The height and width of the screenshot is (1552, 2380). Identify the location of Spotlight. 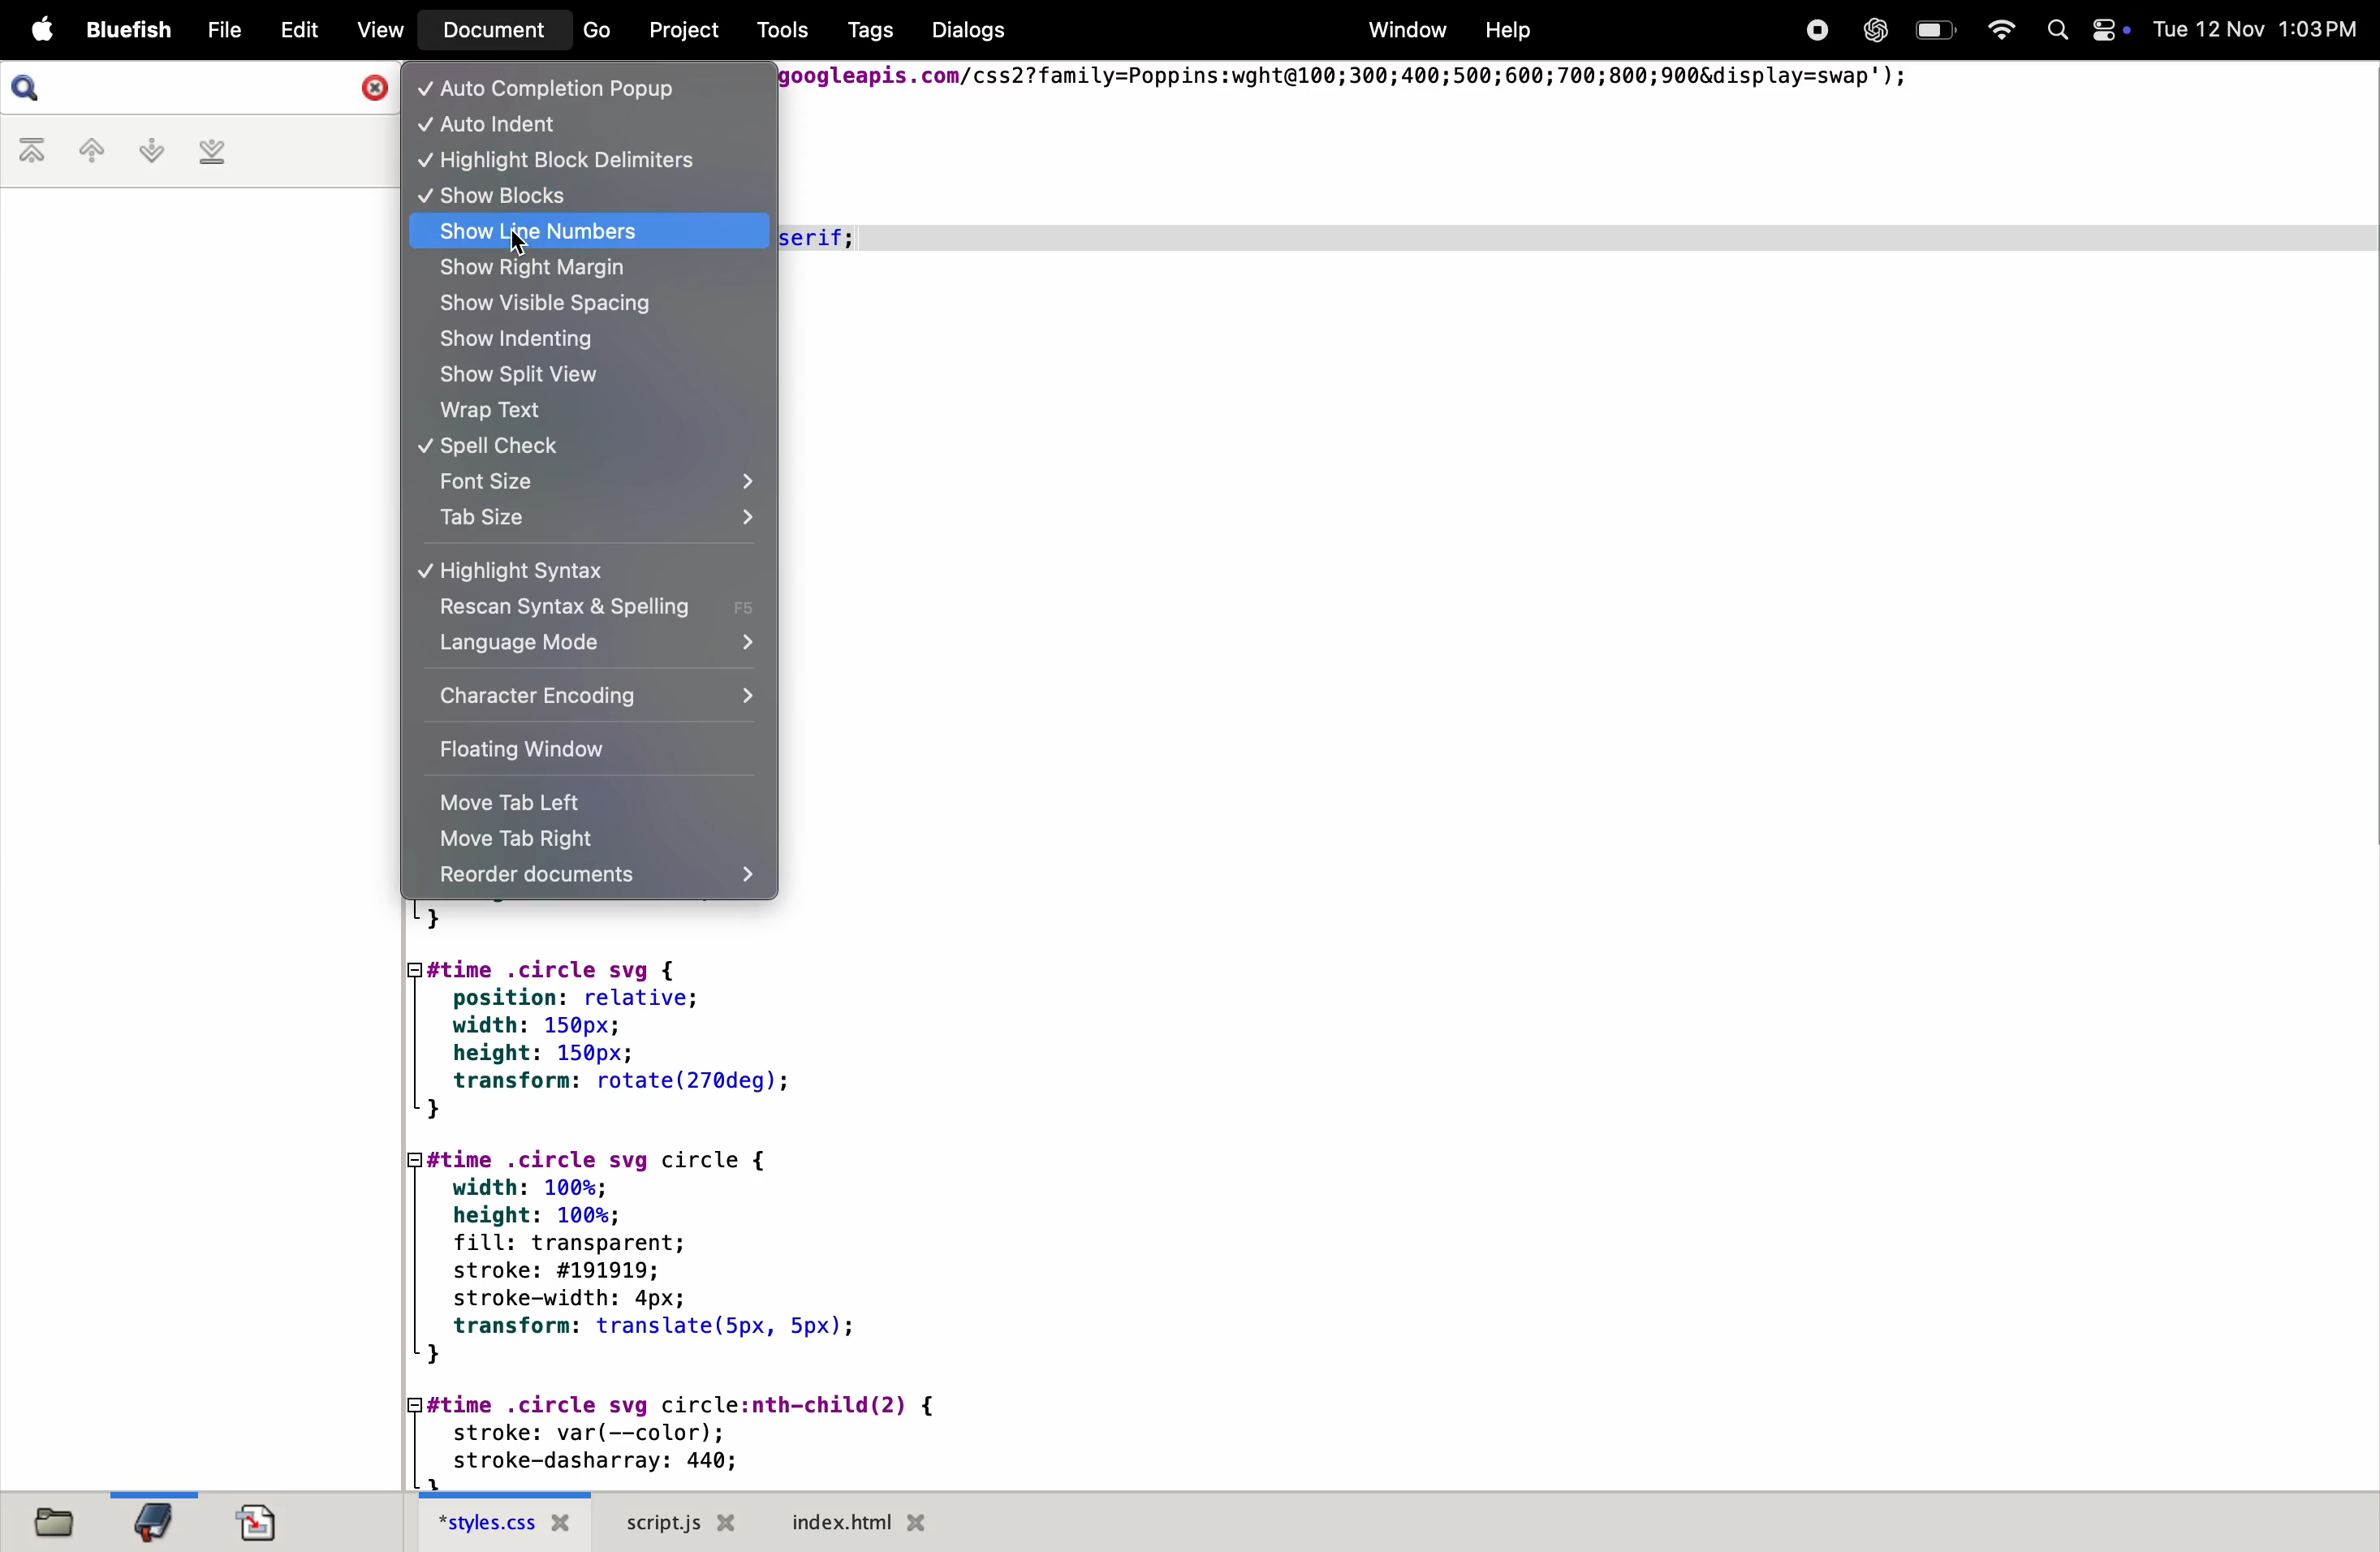
(2056, 33).